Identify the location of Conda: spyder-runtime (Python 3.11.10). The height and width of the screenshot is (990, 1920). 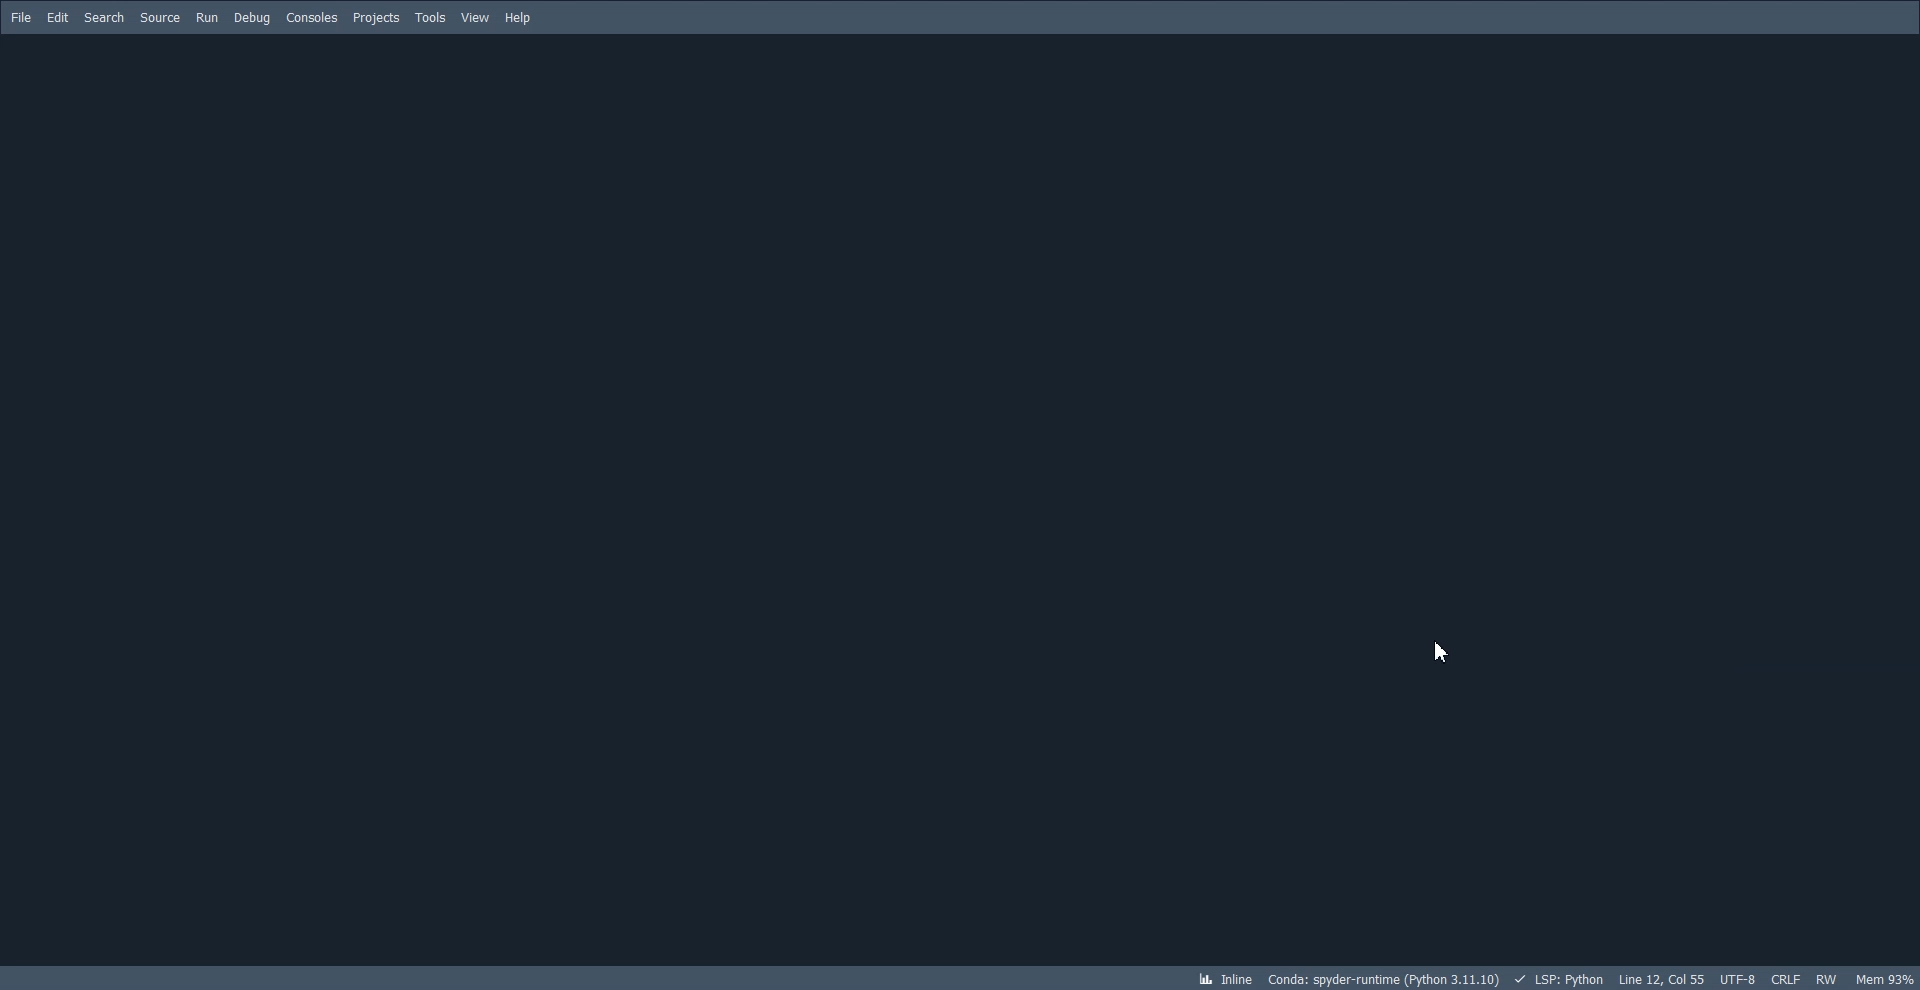
(1396, 978).